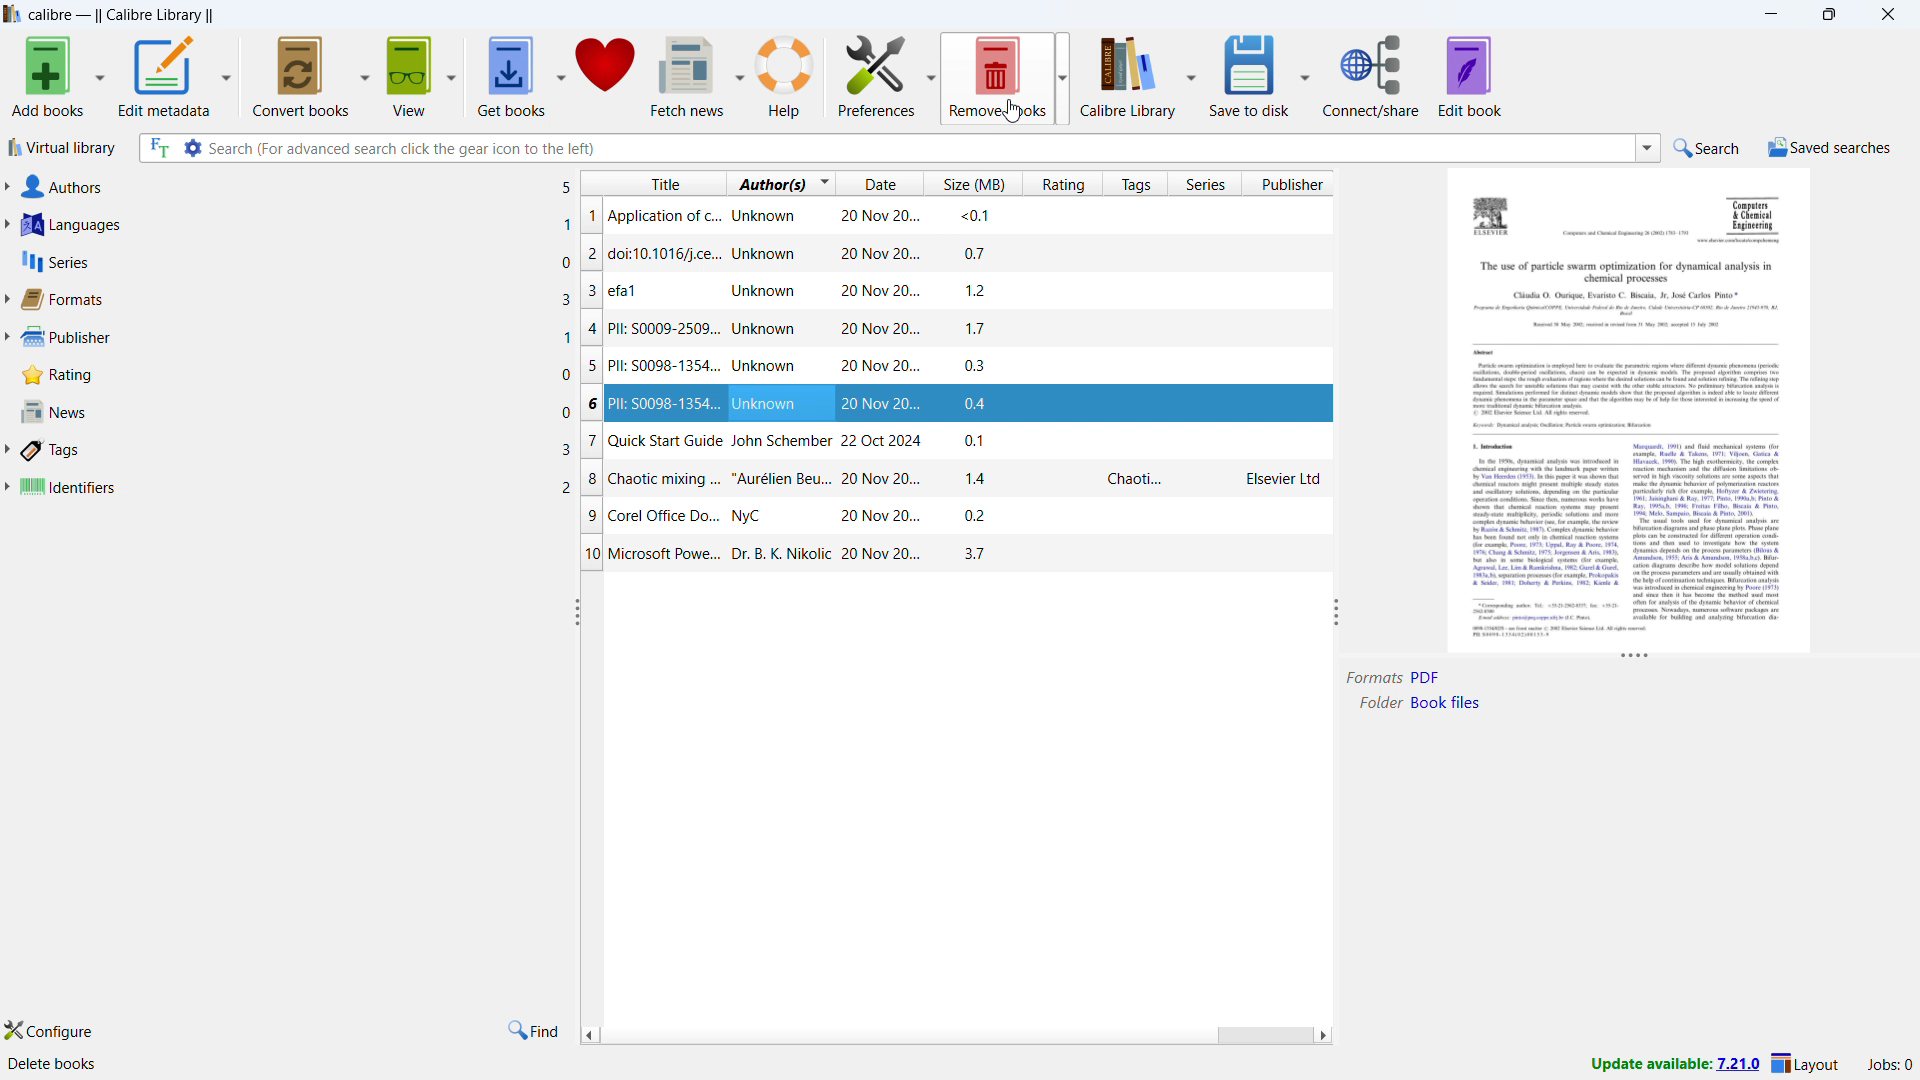 The height and width of the screenshot is (1080, 1920). I want to click on remove books, so click(998, 74).